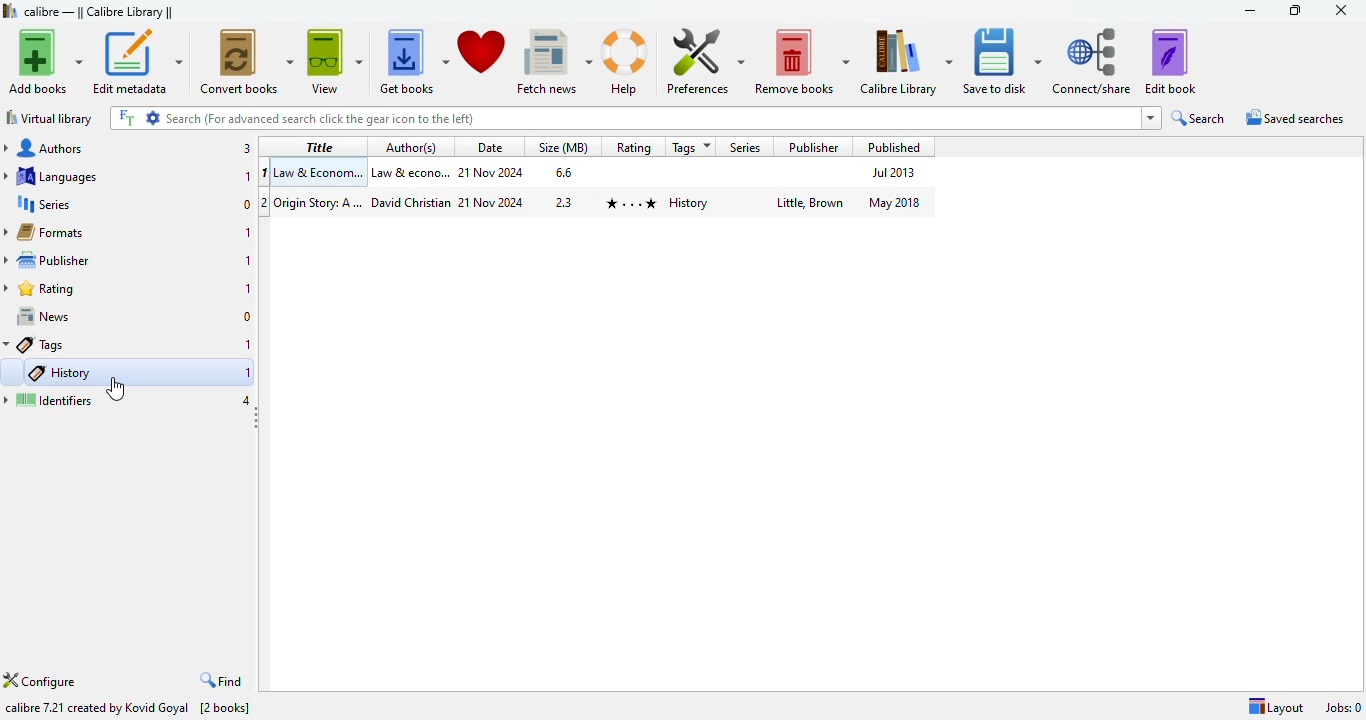  I want to click on Origin Story: A Big History of Everything, so click(318, 202).